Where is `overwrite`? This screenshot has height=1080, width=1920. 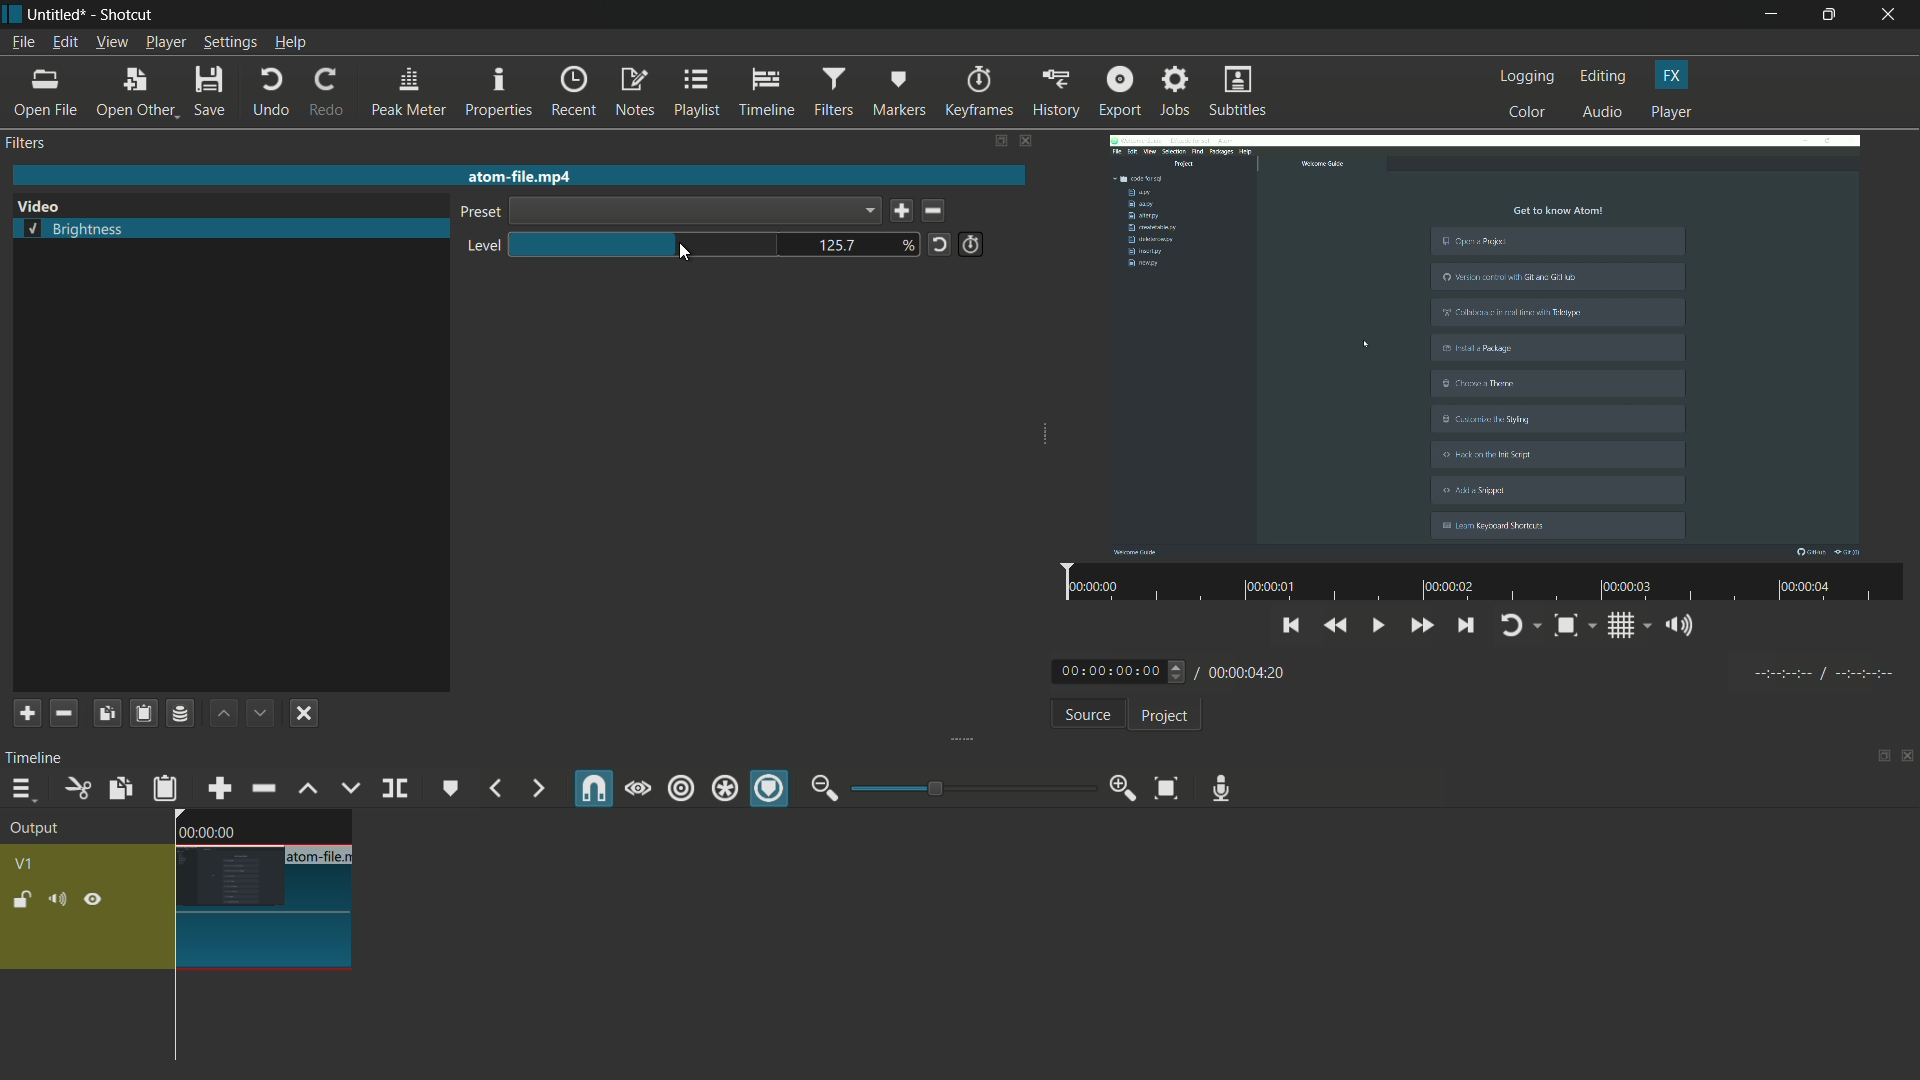
overwrite is located at coordinates (347, 788).